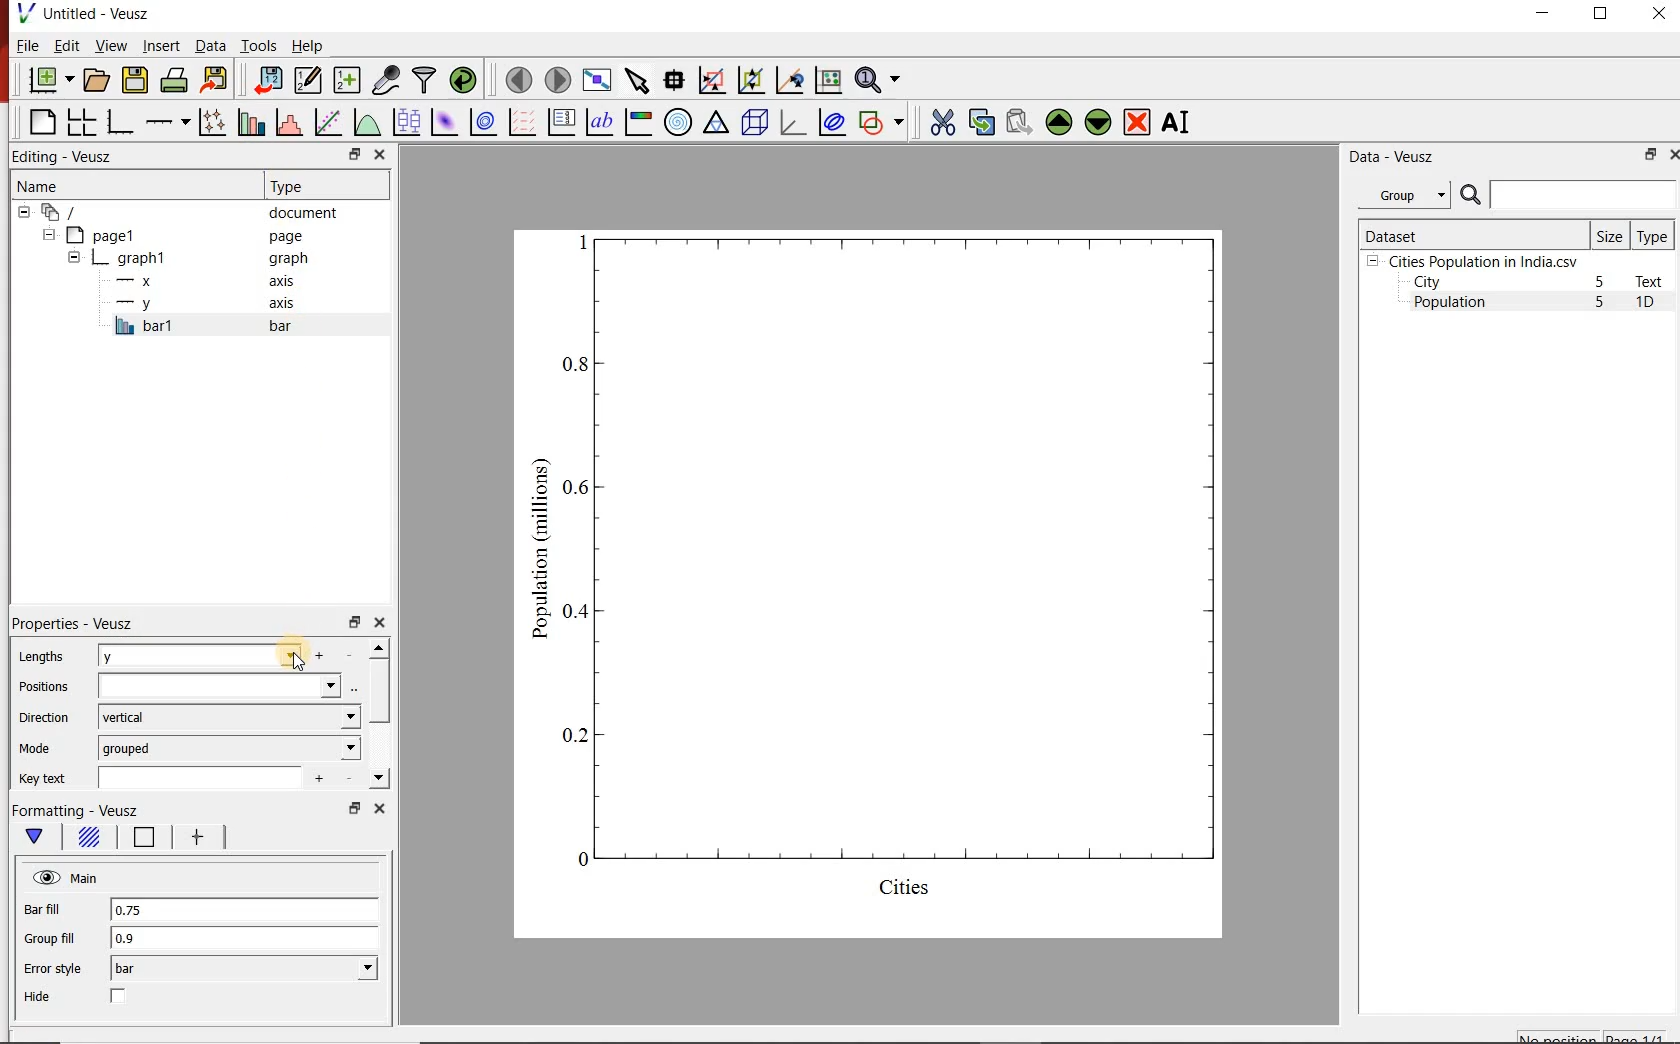  What do you see at coordinates (366, 122) in the screenshot?
I see `plot a function` at bounding box center [366, 122].